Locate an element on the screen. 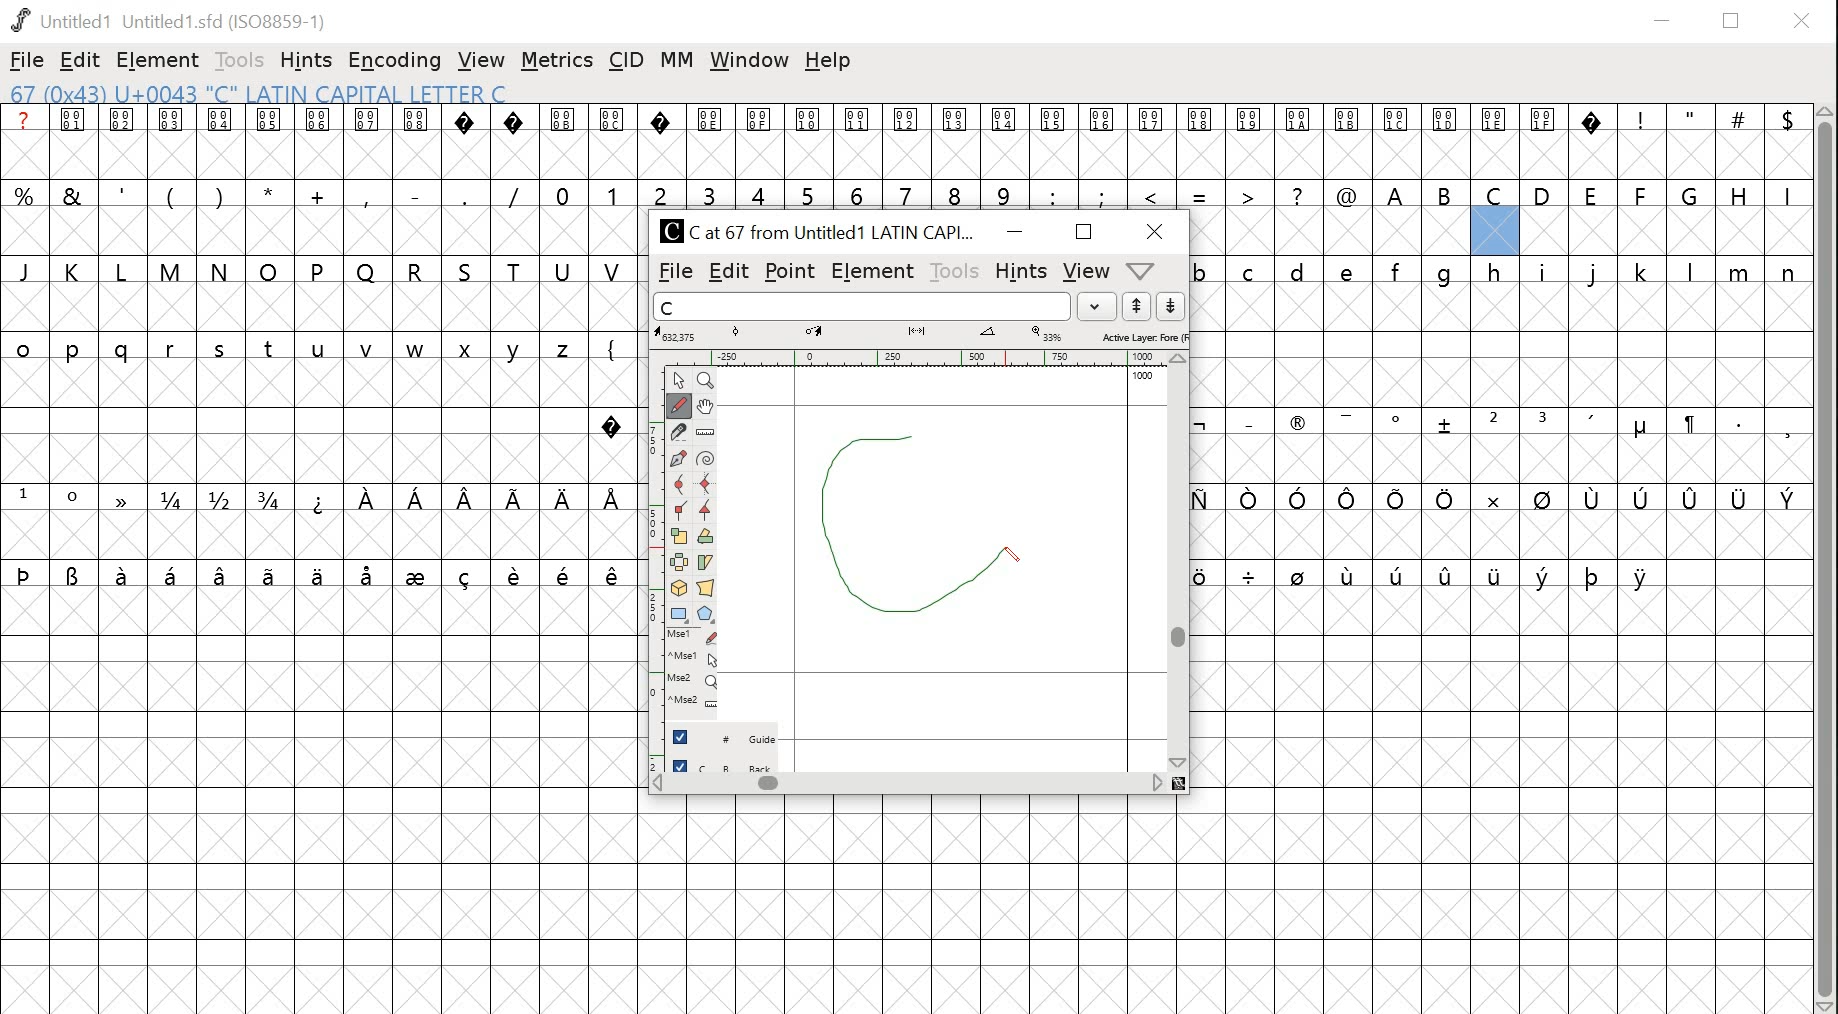 Image resolution: width=1838 pixels, height=1014 pixels. guide layer is located at coordinates (727, 735).